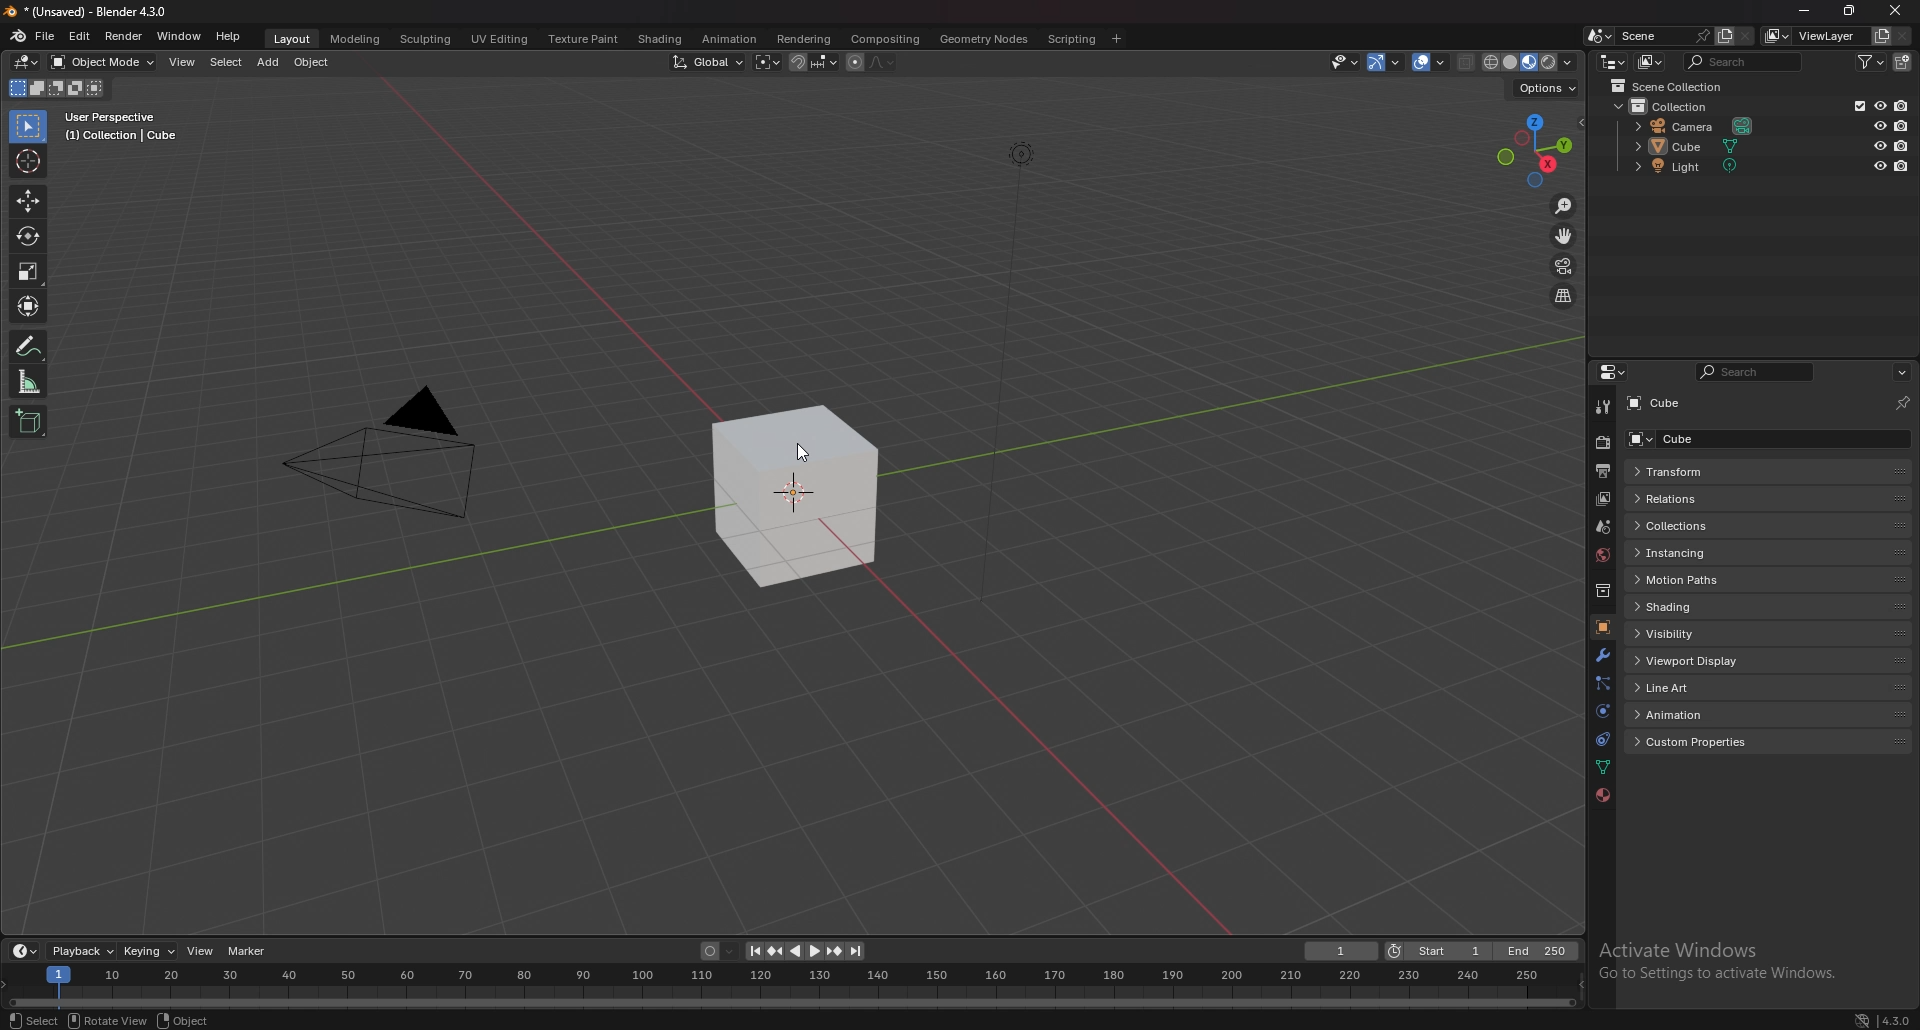 The image size is (1920, 1030). I want to click on visibility, so click(1696, 632).